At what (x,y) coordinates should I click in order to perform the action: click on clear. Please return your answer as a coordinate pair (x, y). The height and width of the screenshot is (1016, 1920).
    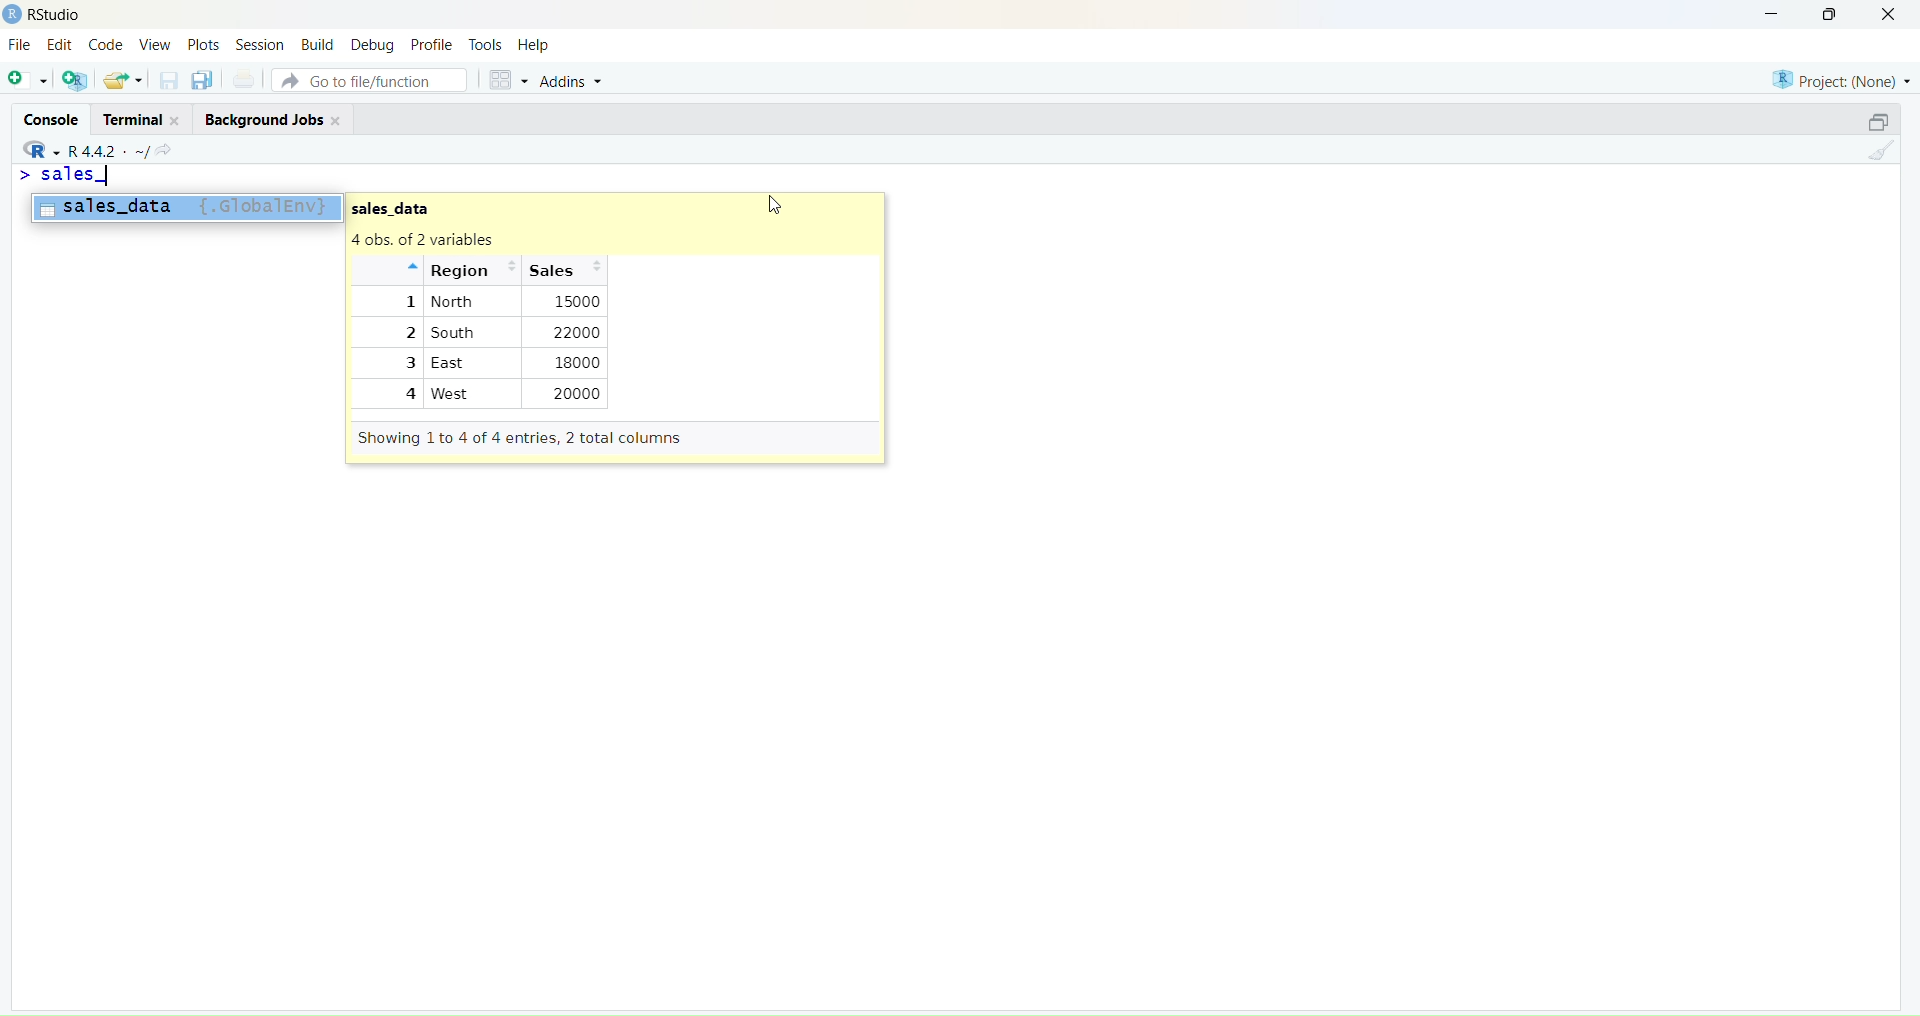
    Looking at the image, I should click on (1886, 155).